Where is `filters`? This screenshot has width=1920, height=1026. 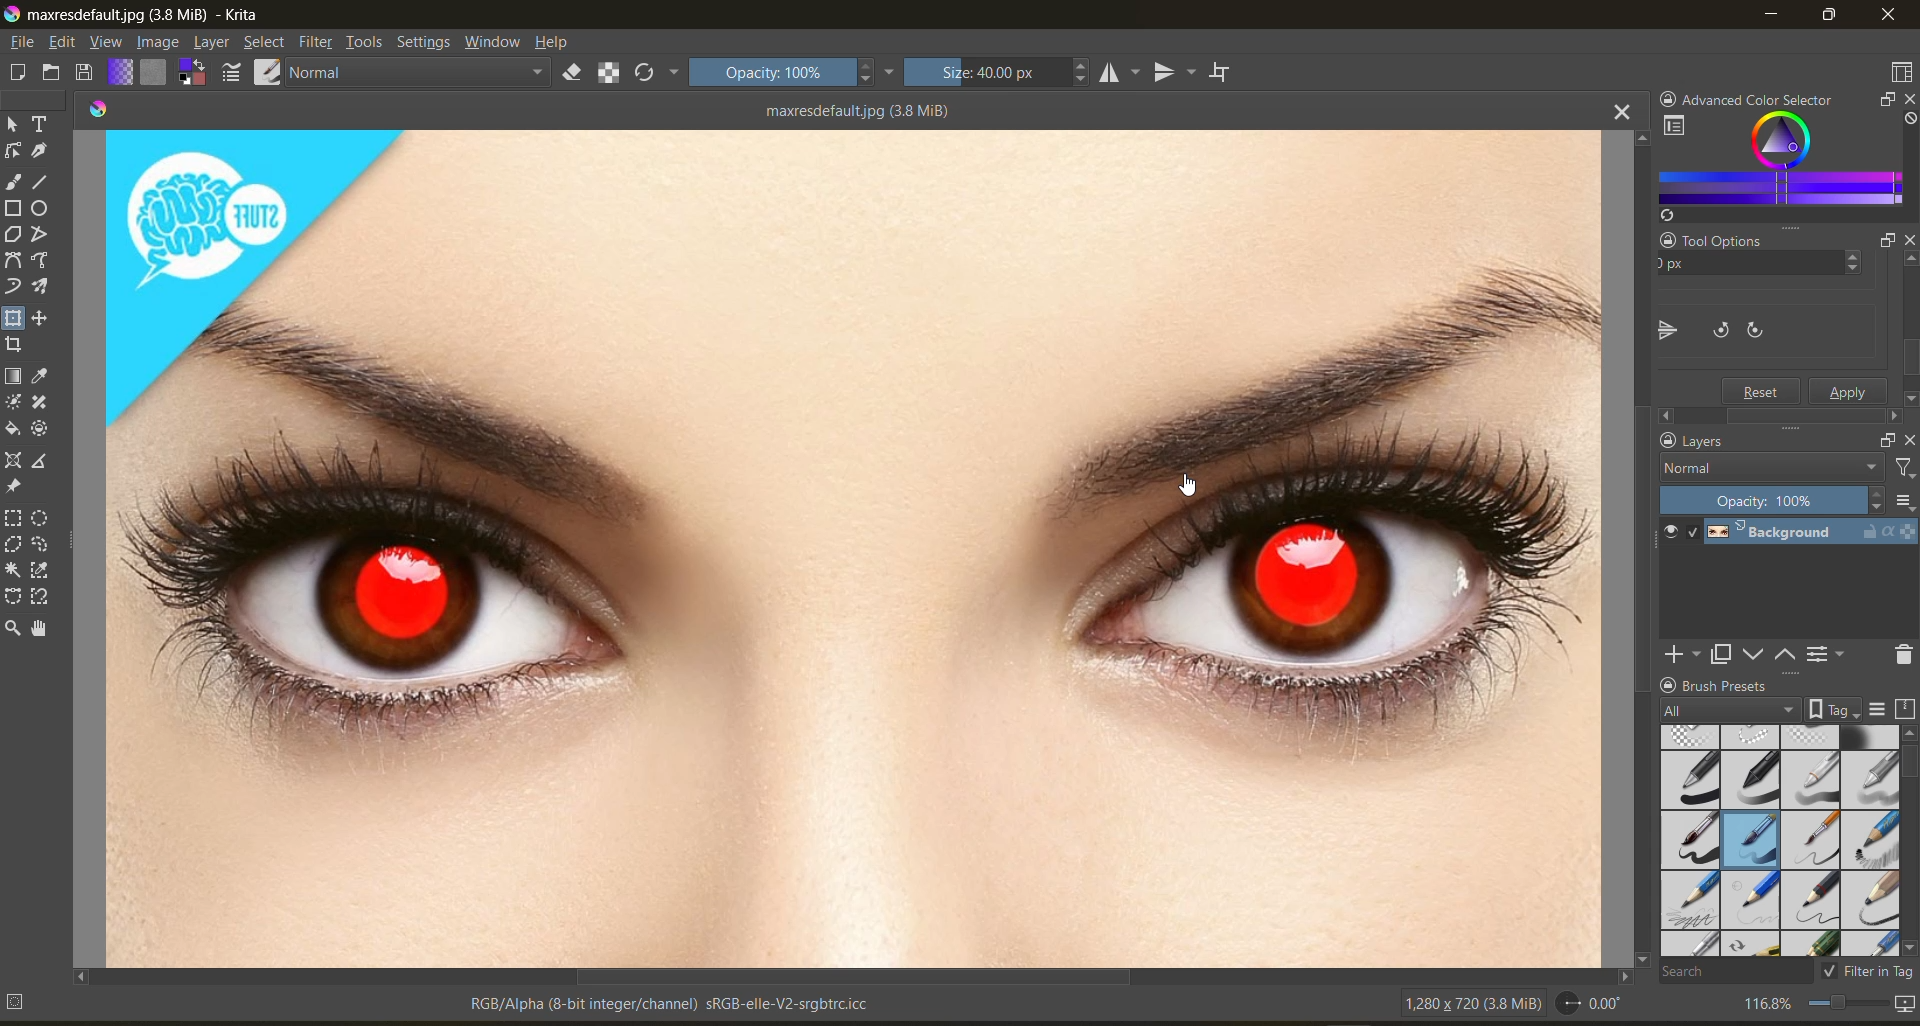
filters is located at coordinates (317, 43).